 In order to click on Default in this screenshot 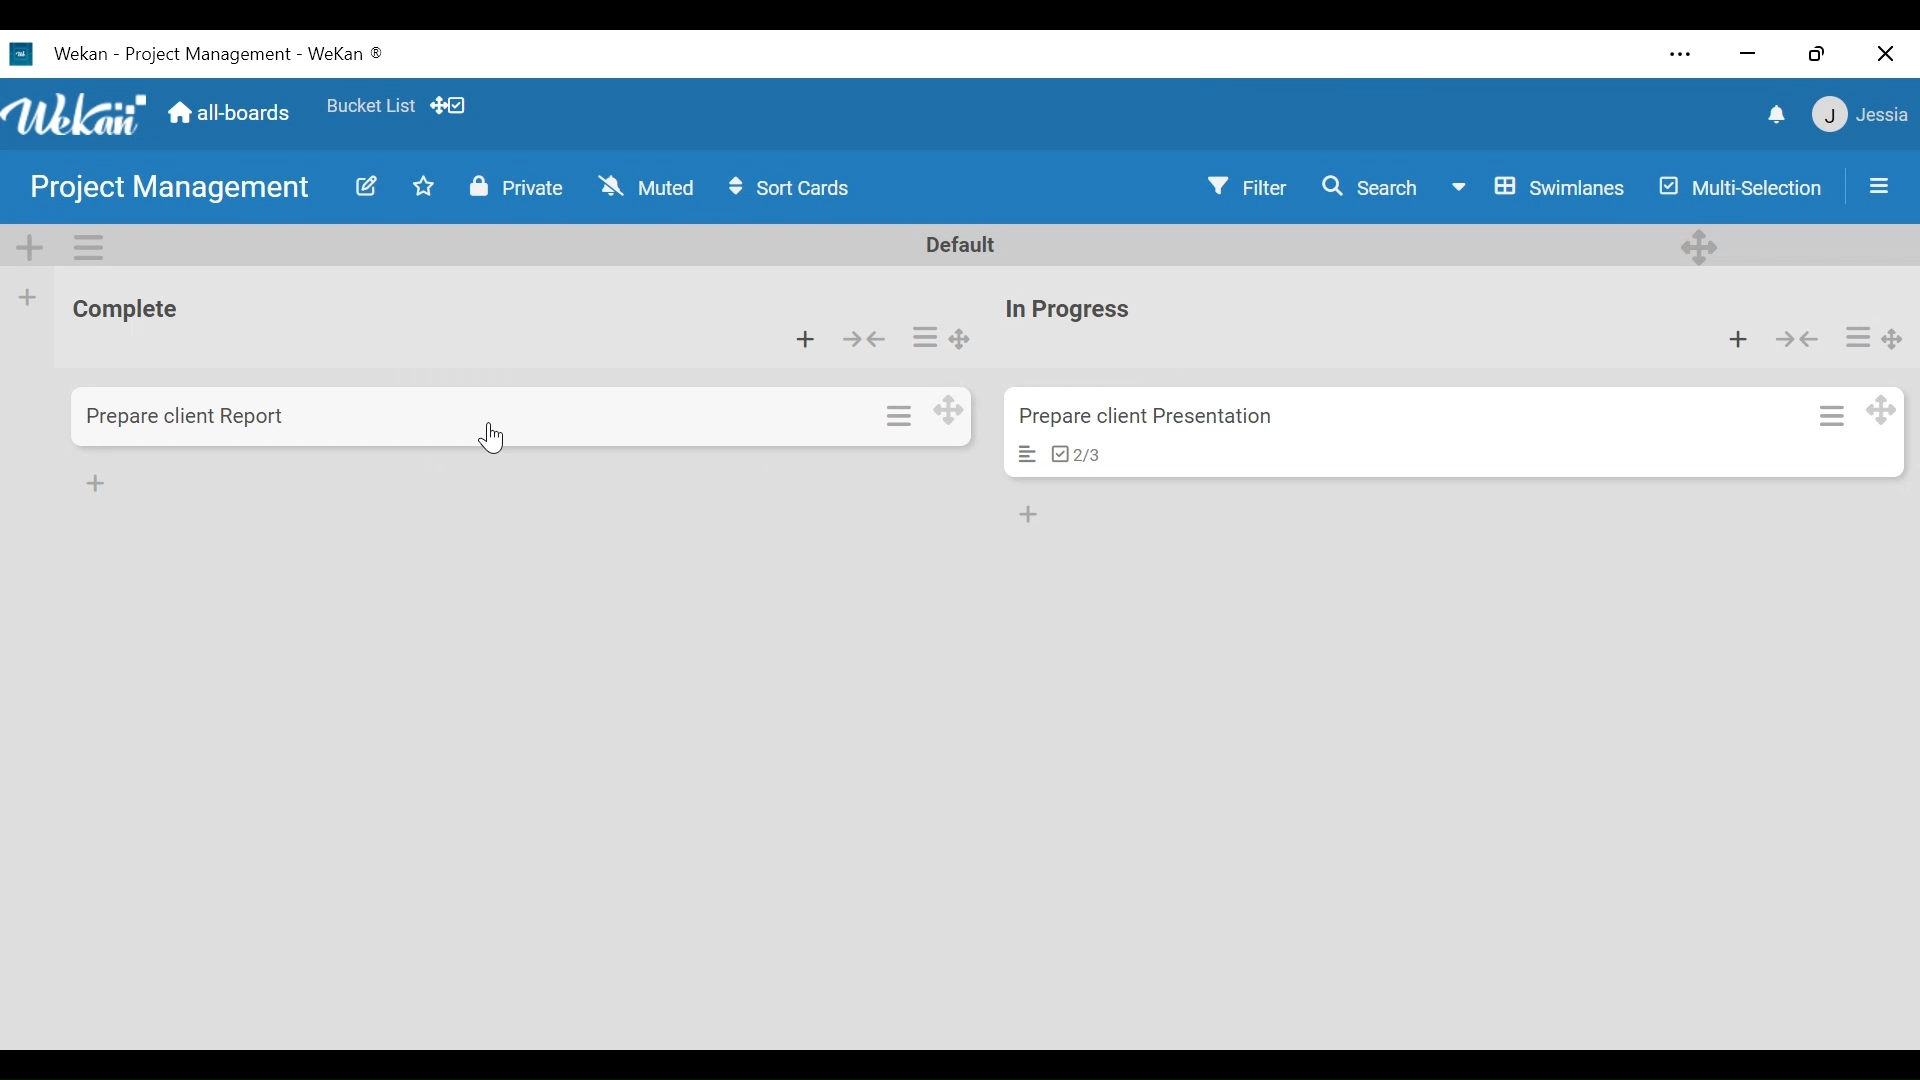, I will do `click(962, 245)`.